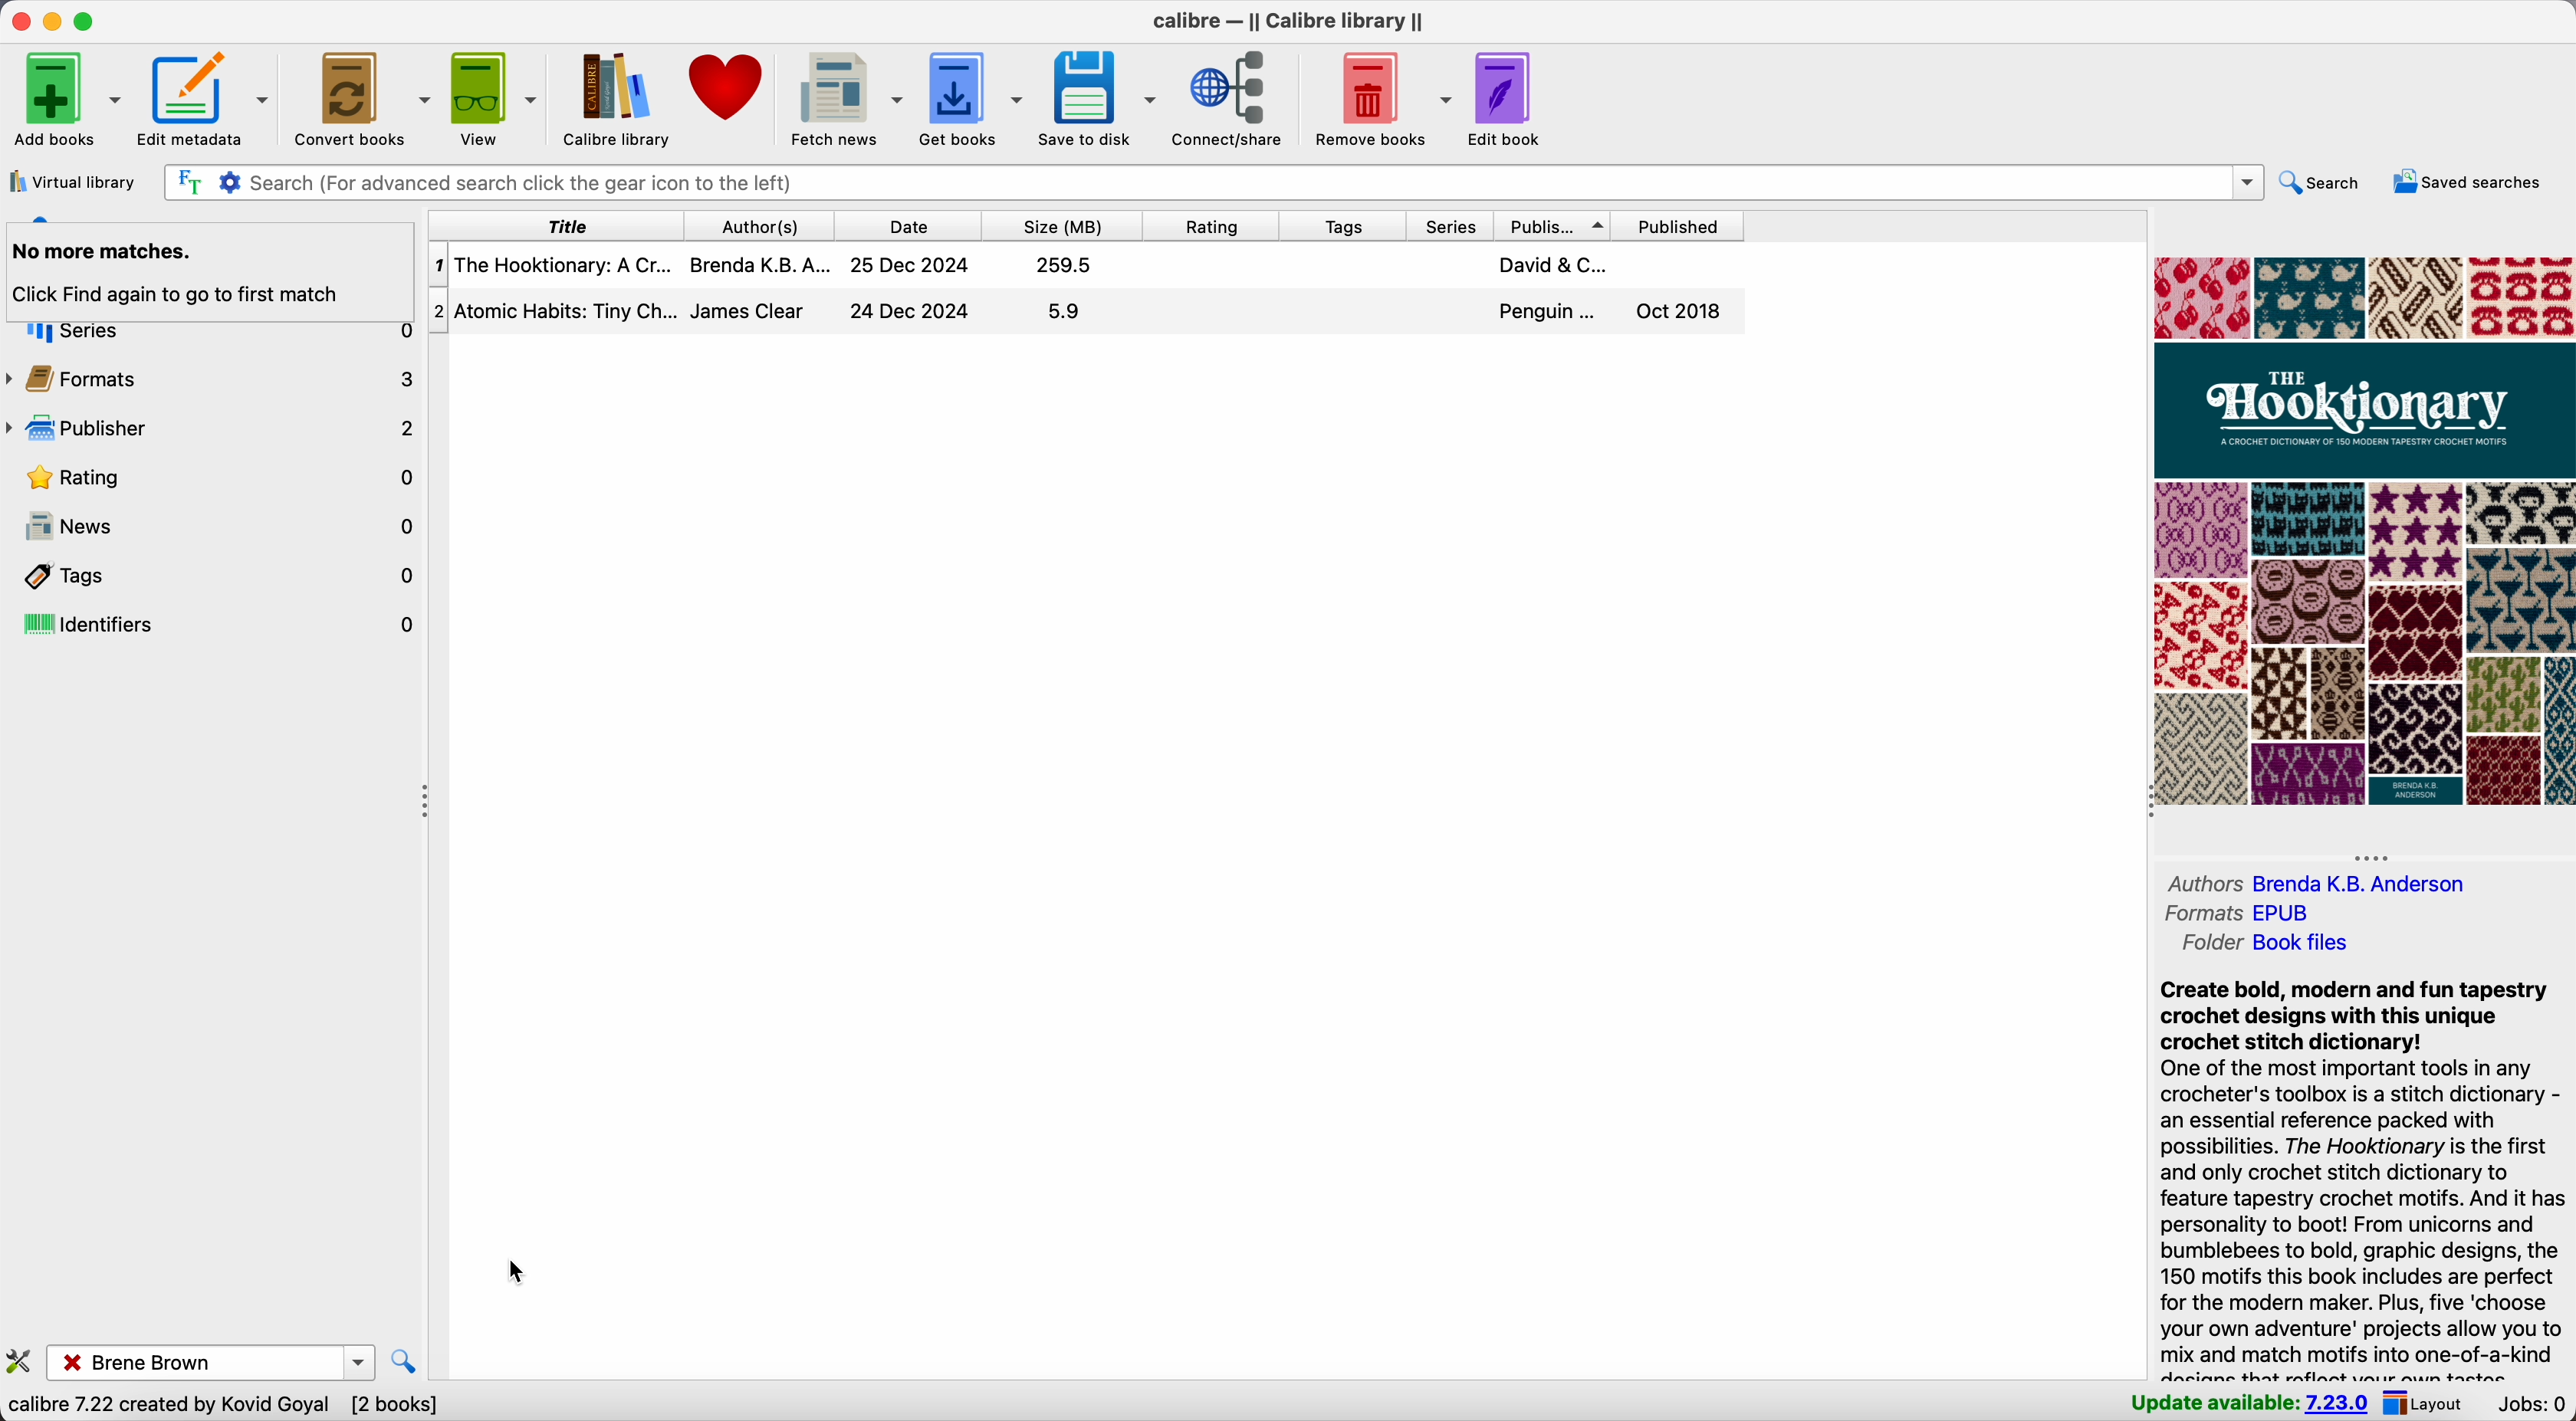  What do you see at coordinates (525, 1274) in the screenshot?
I see `cursor` at bounding box center [525, 1274].